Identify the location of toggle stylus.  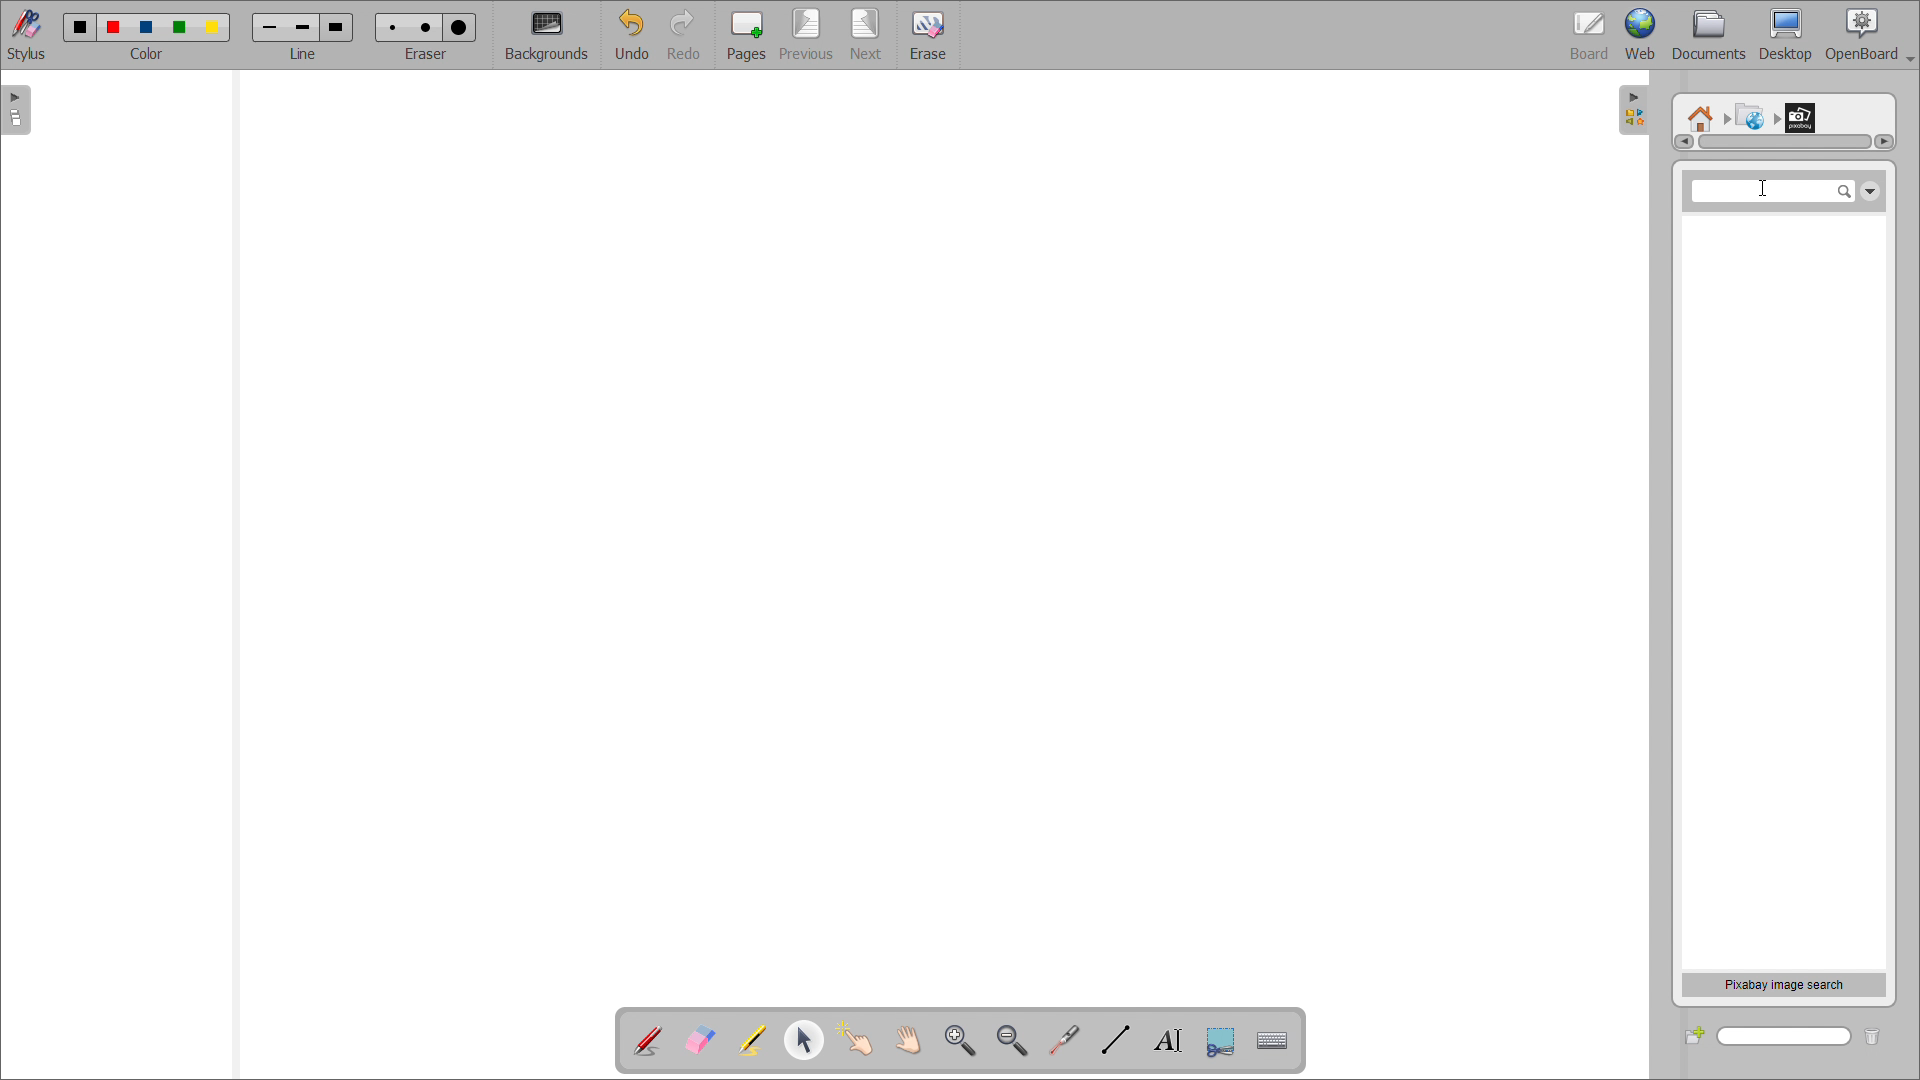
(26, 34).